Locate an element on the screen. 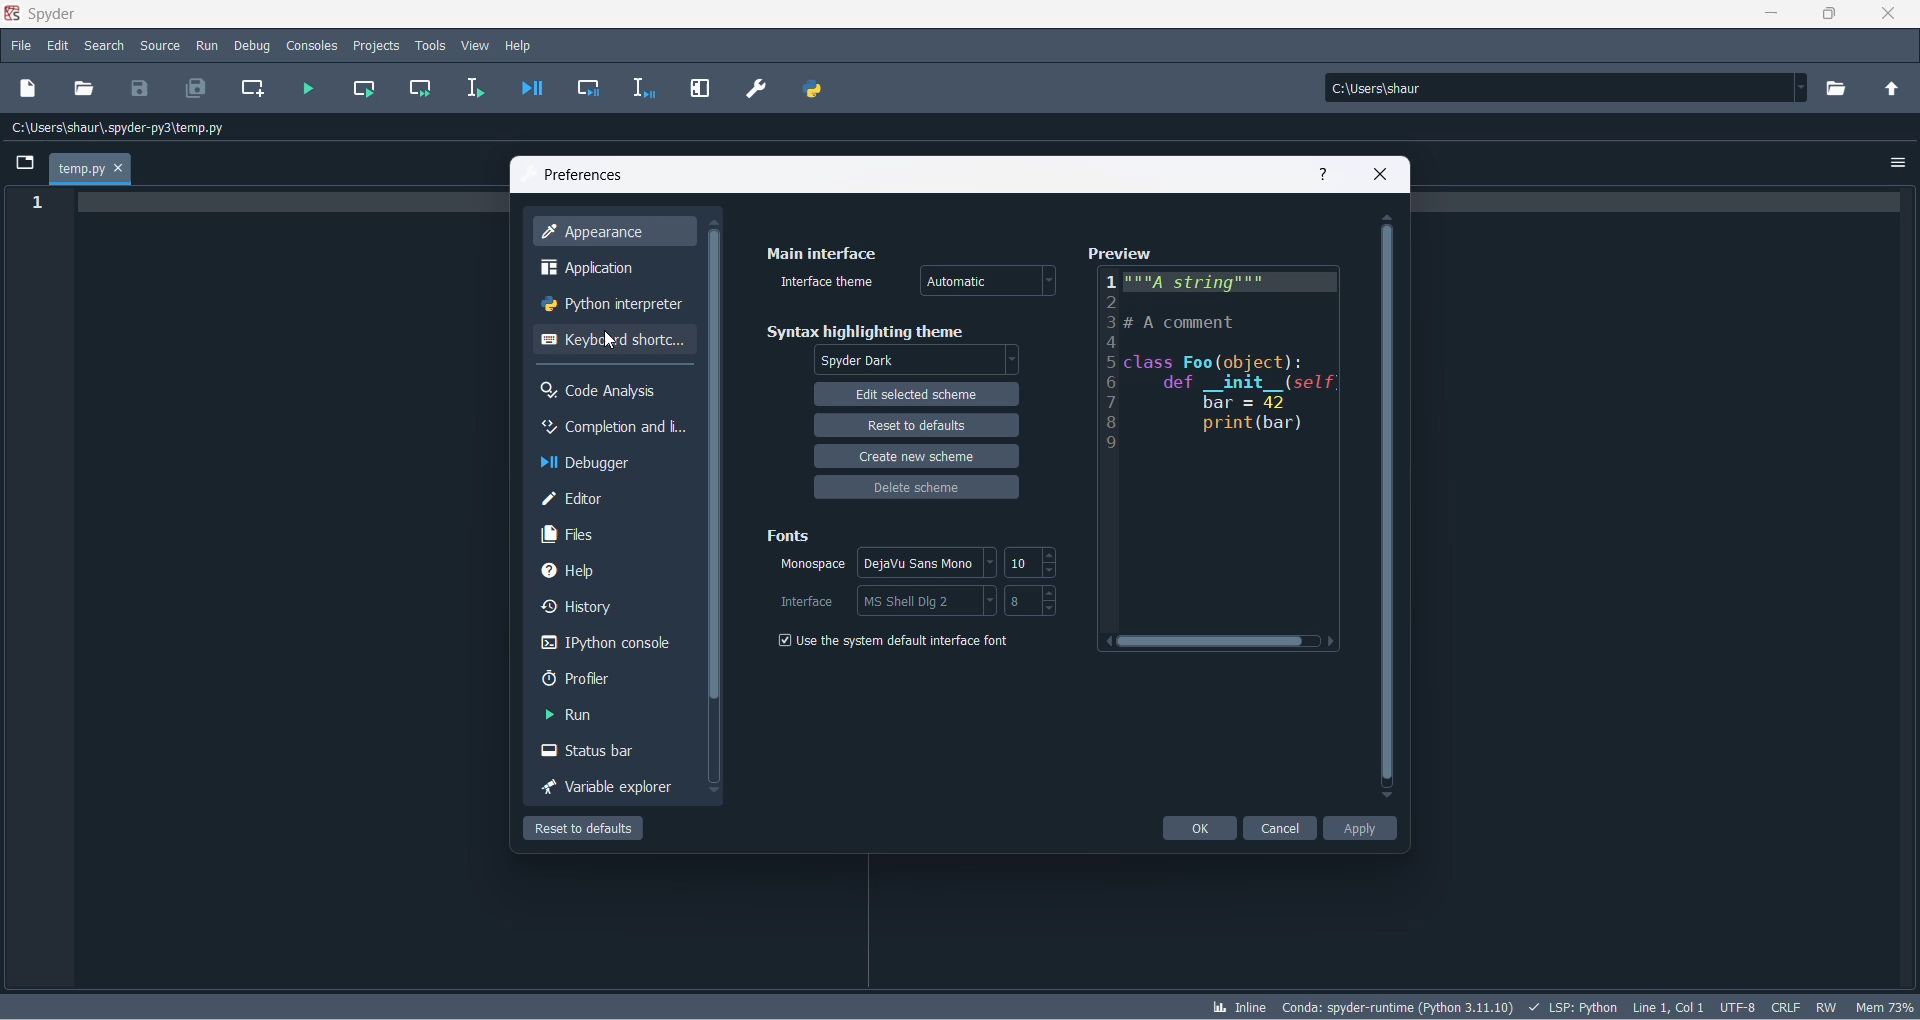 The image size is (1920, 1020). debug cell is located at coordinates (590, 89).